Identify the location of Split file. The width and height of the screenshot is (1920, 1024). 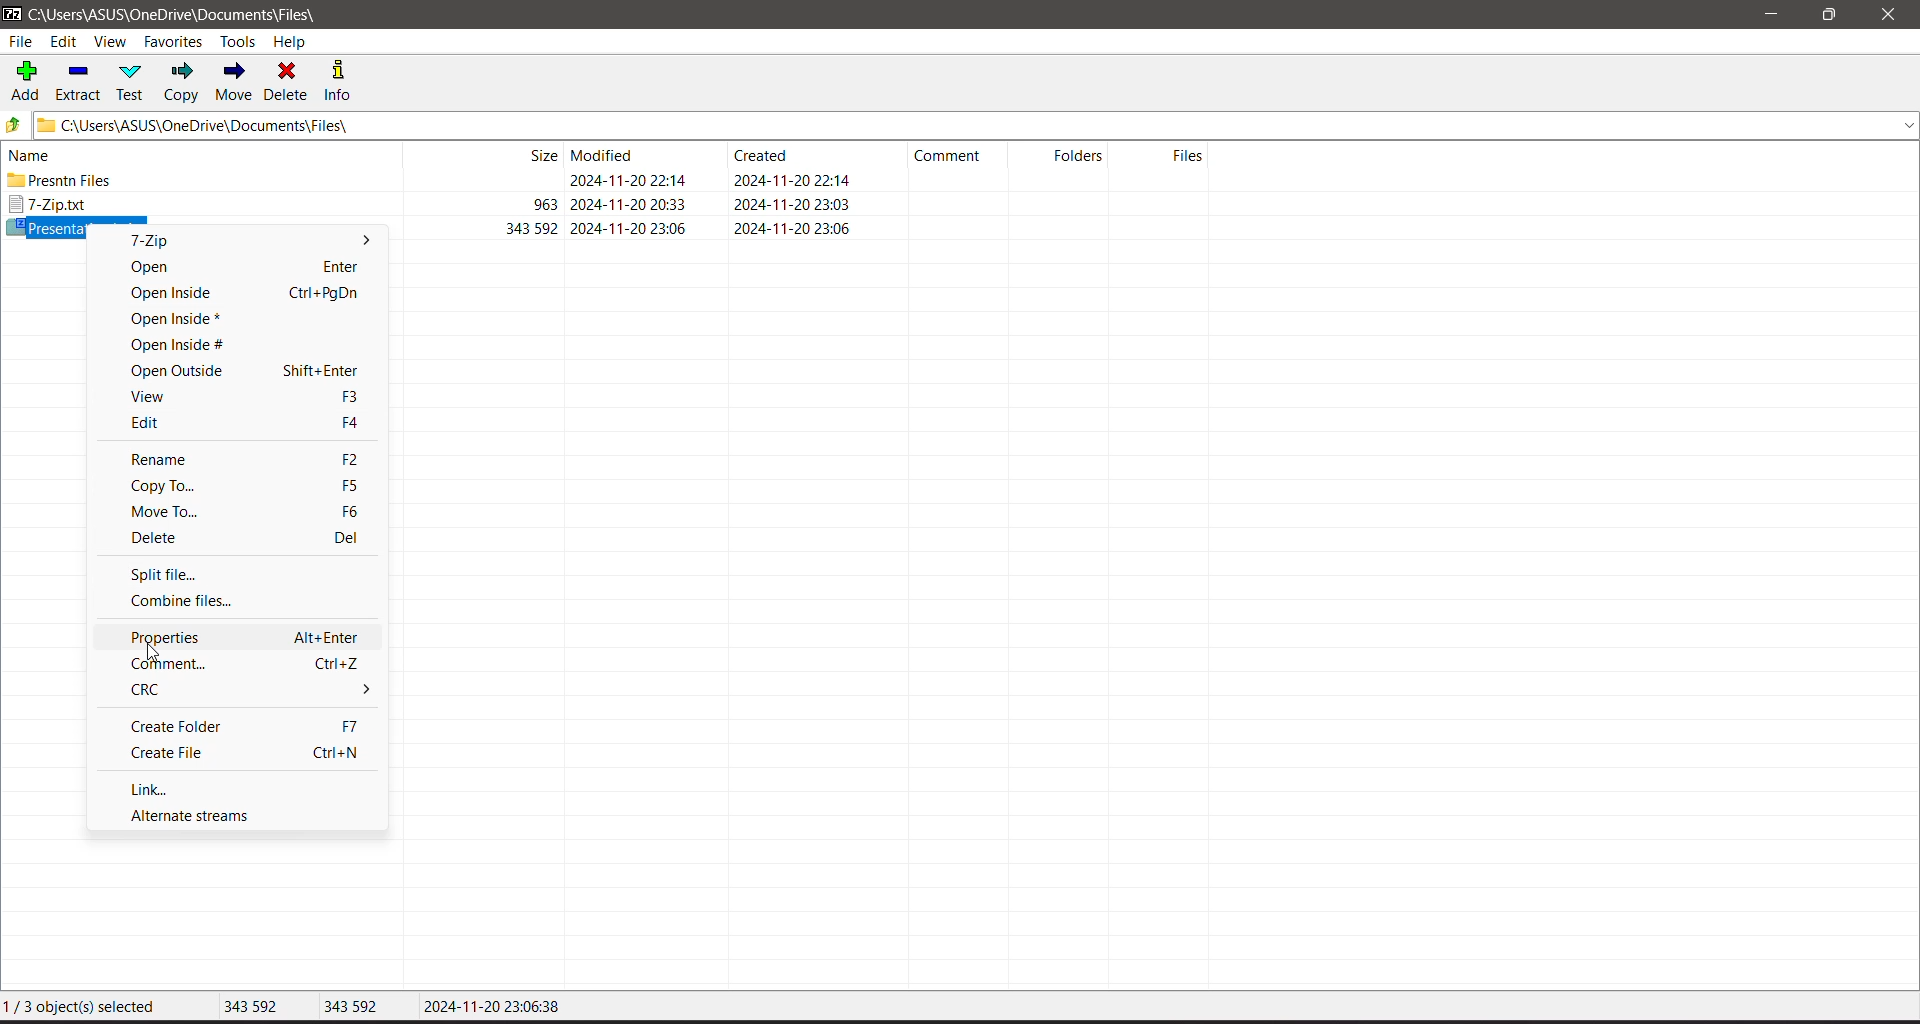
(164, 572).